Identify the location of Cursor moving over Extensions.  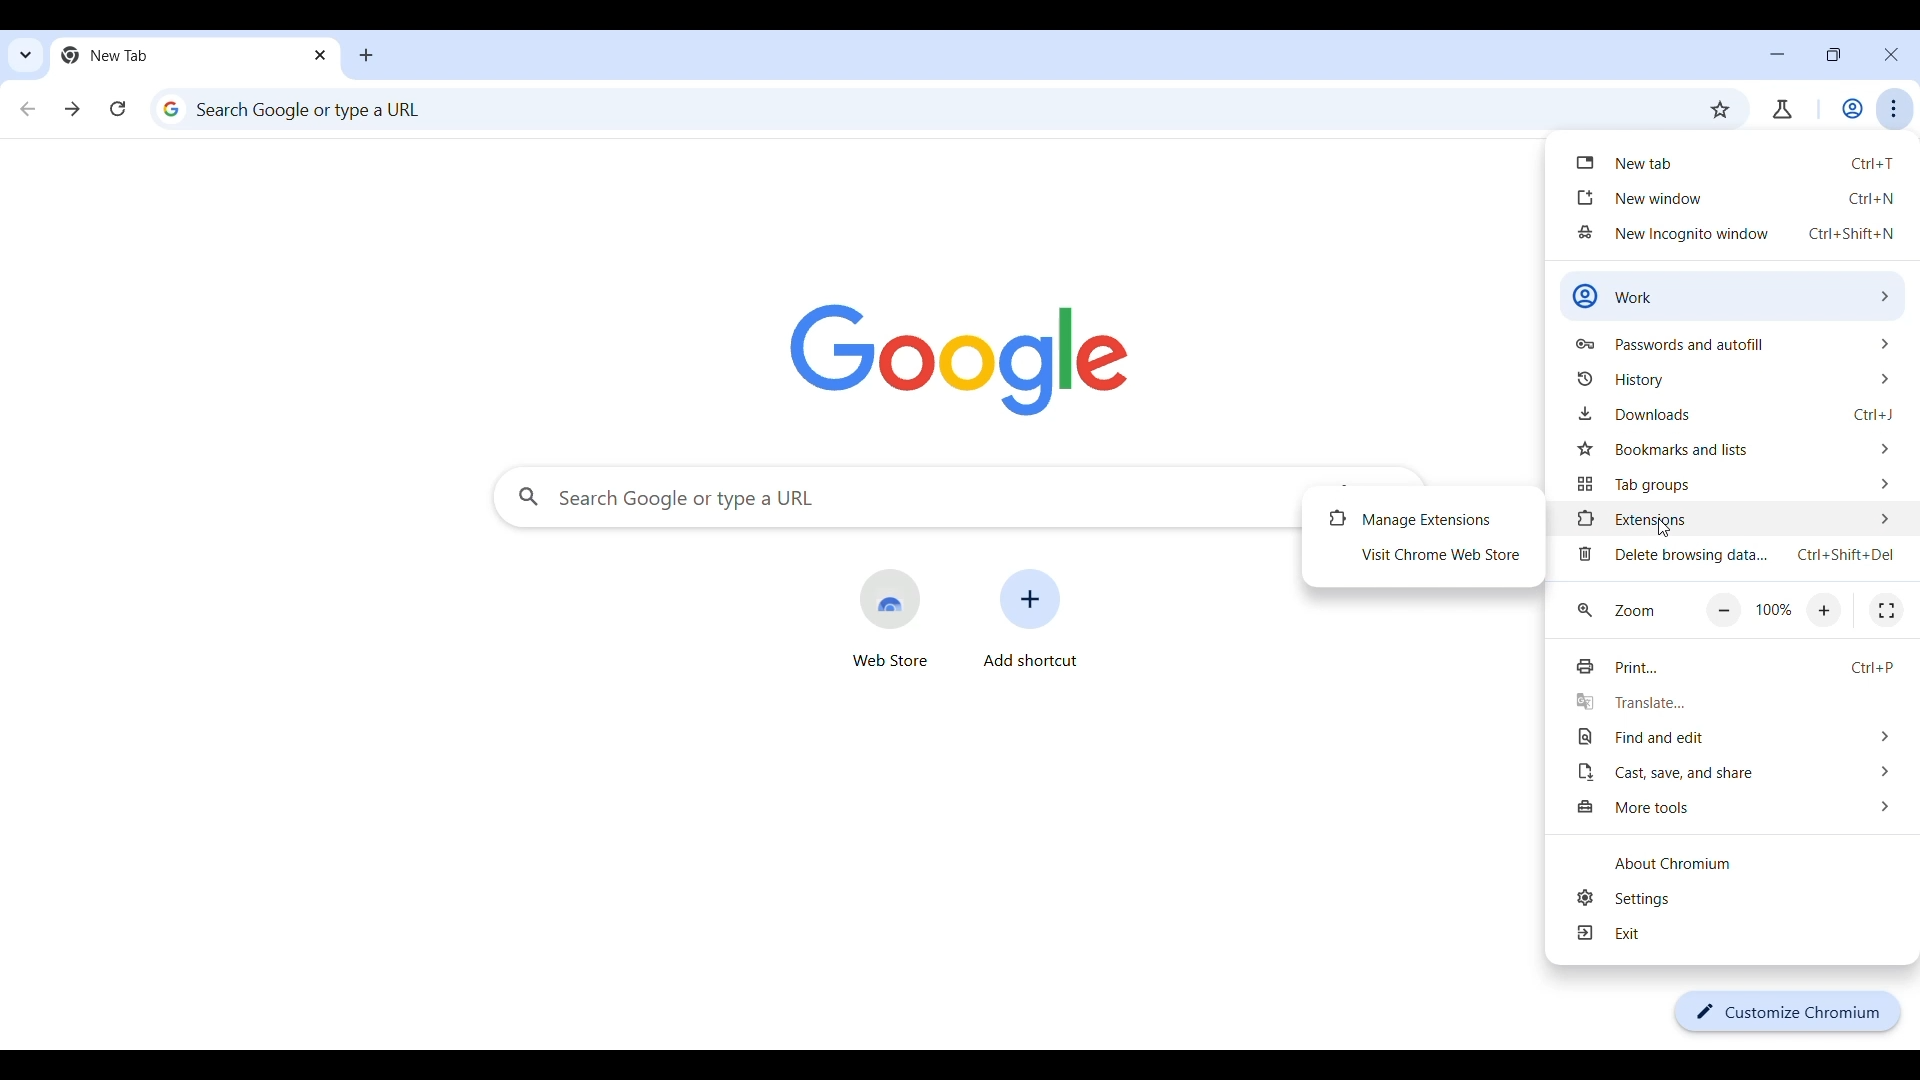
(1665, 527).